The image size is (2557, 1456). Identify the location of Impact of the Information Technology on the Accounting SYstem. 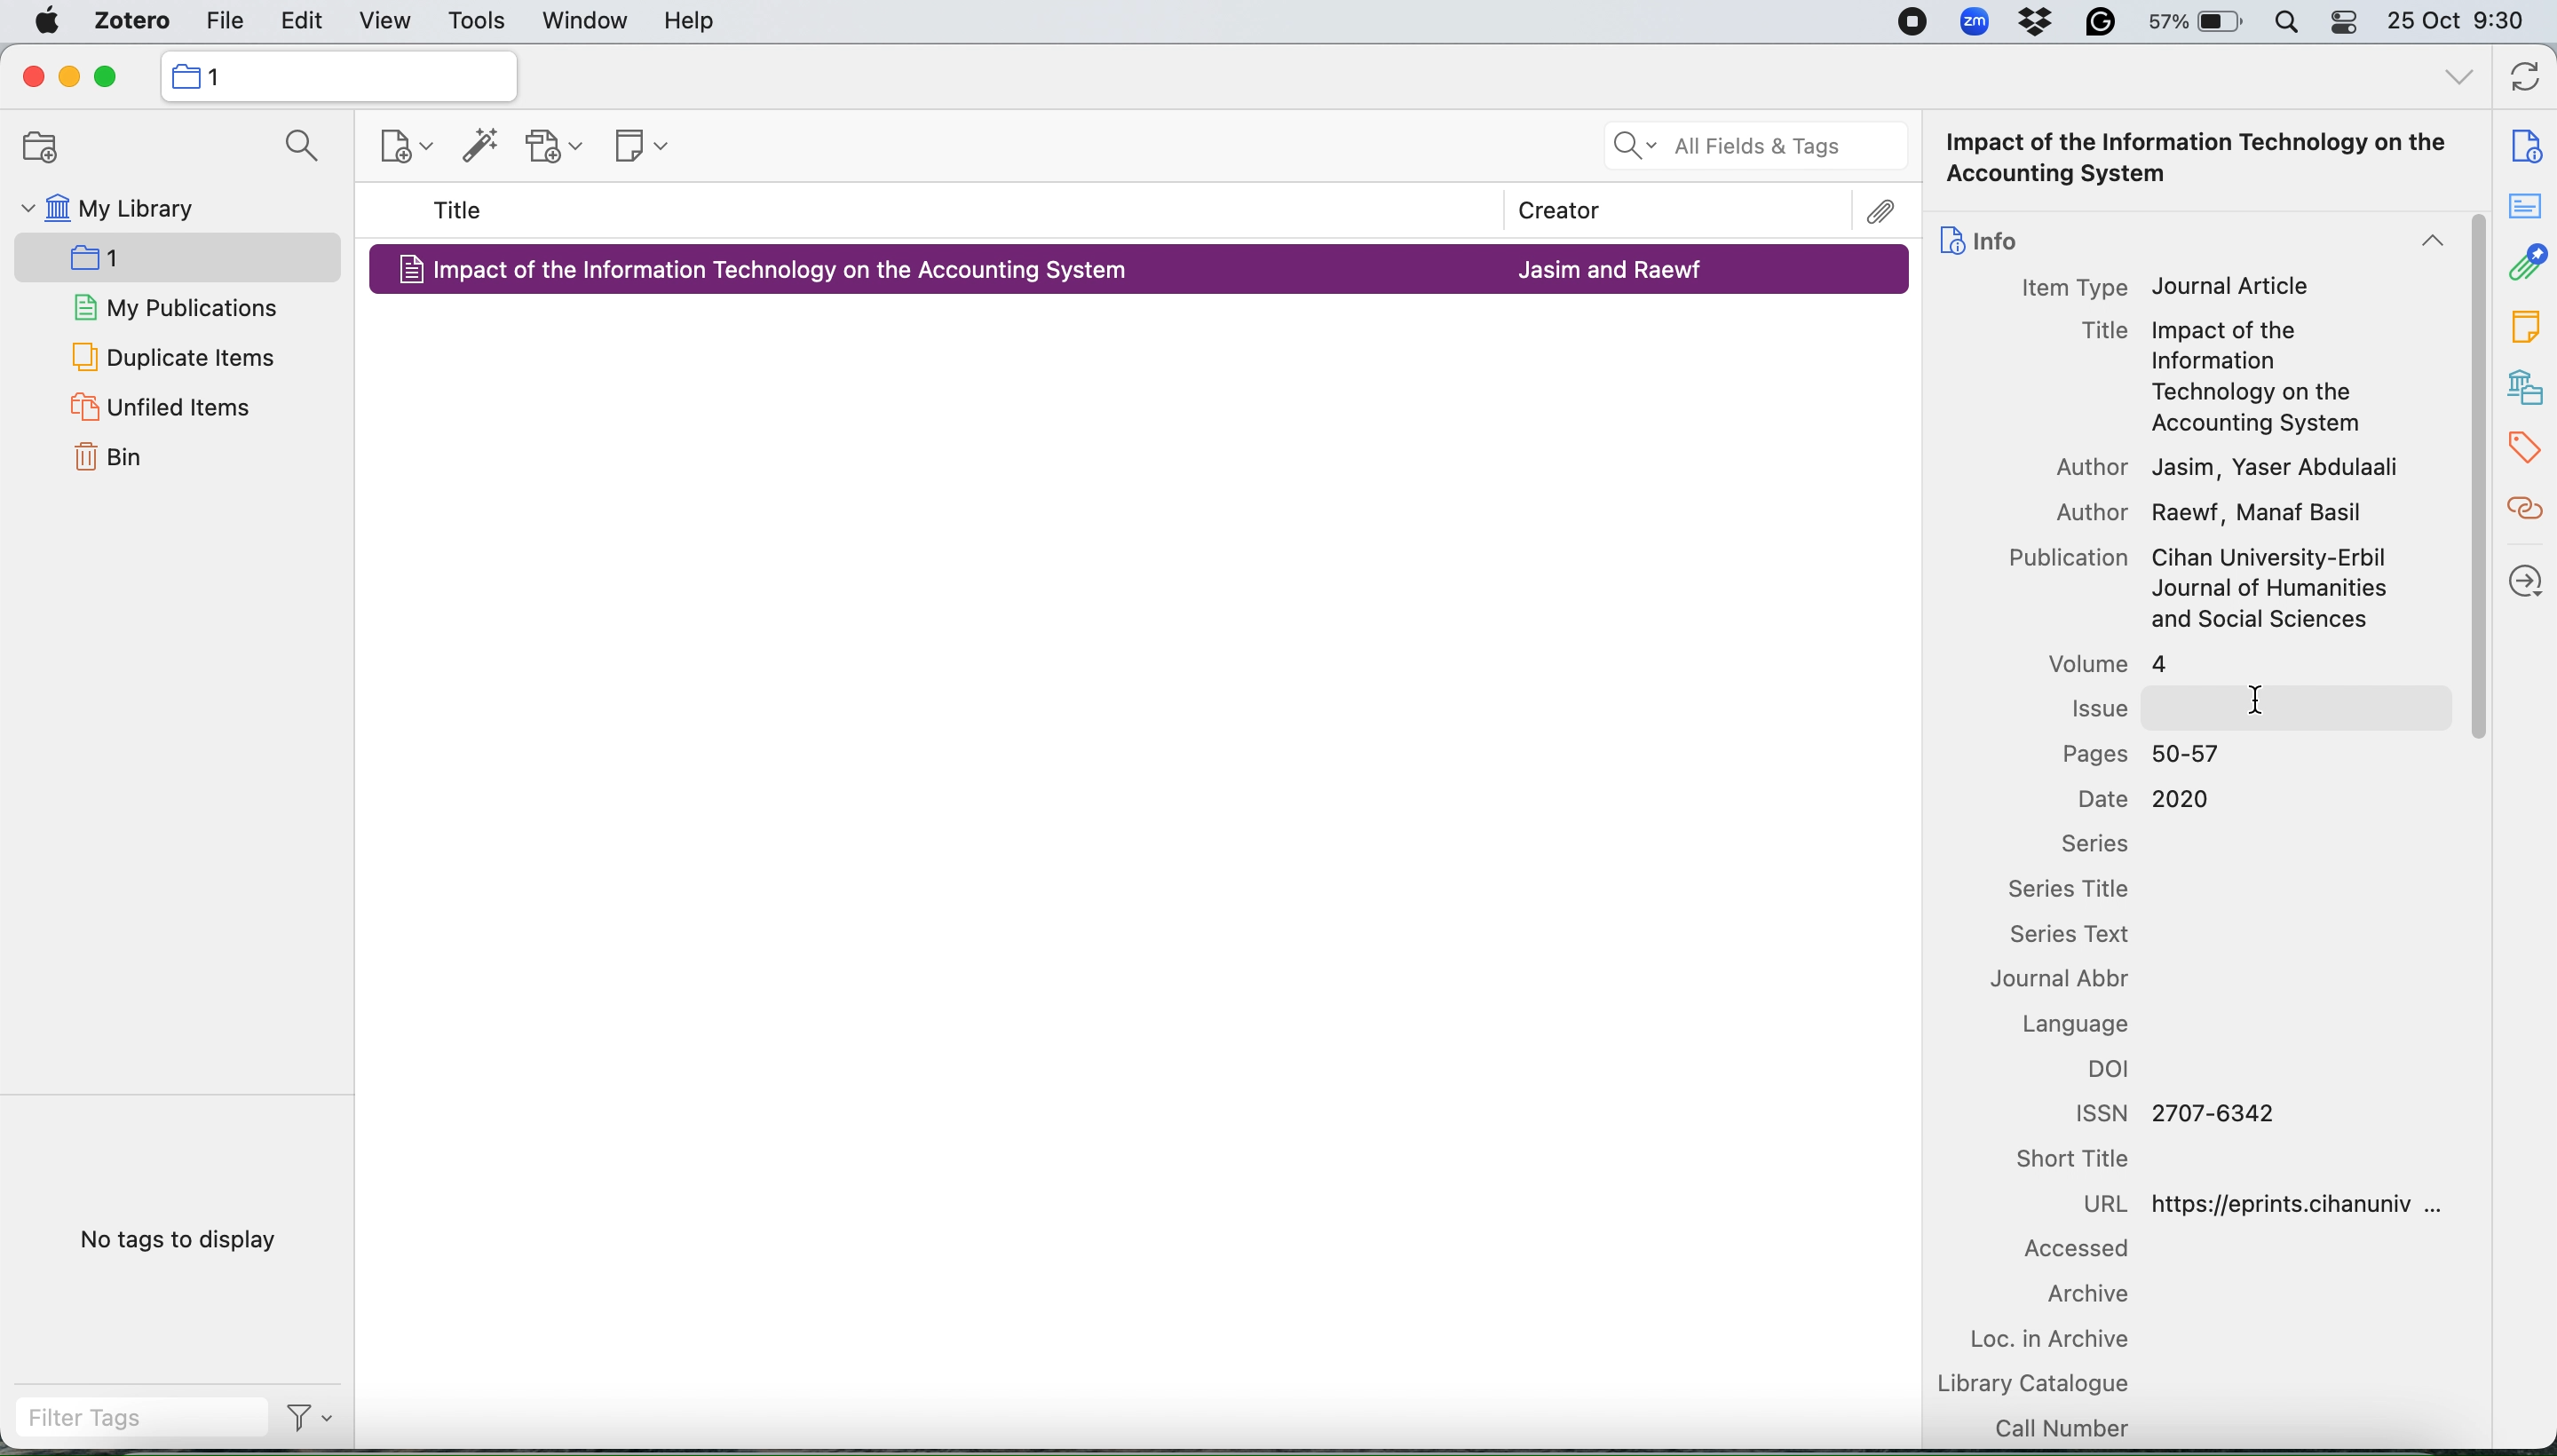
(2206, 159).